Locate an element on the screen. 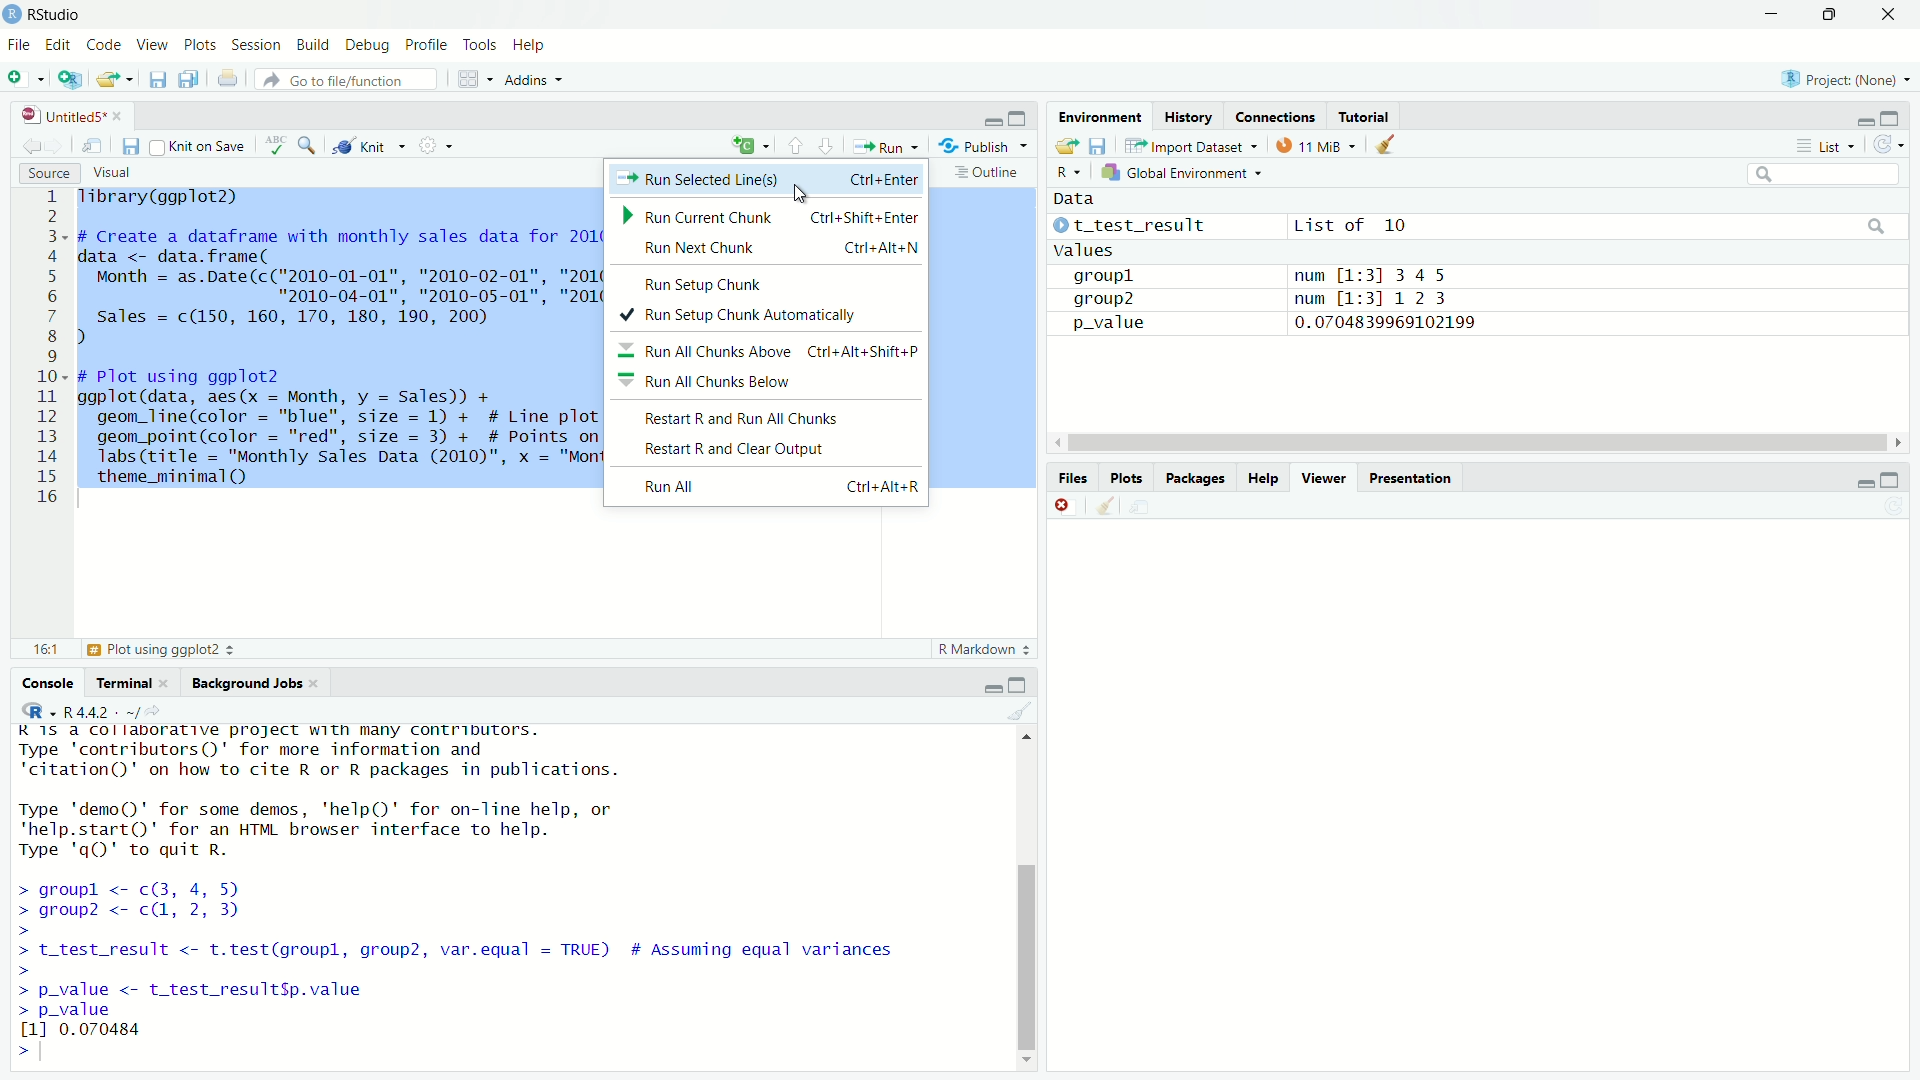 This screenshot has height=1080, width=1920. Connections. is located at coordinates (1275, 116).